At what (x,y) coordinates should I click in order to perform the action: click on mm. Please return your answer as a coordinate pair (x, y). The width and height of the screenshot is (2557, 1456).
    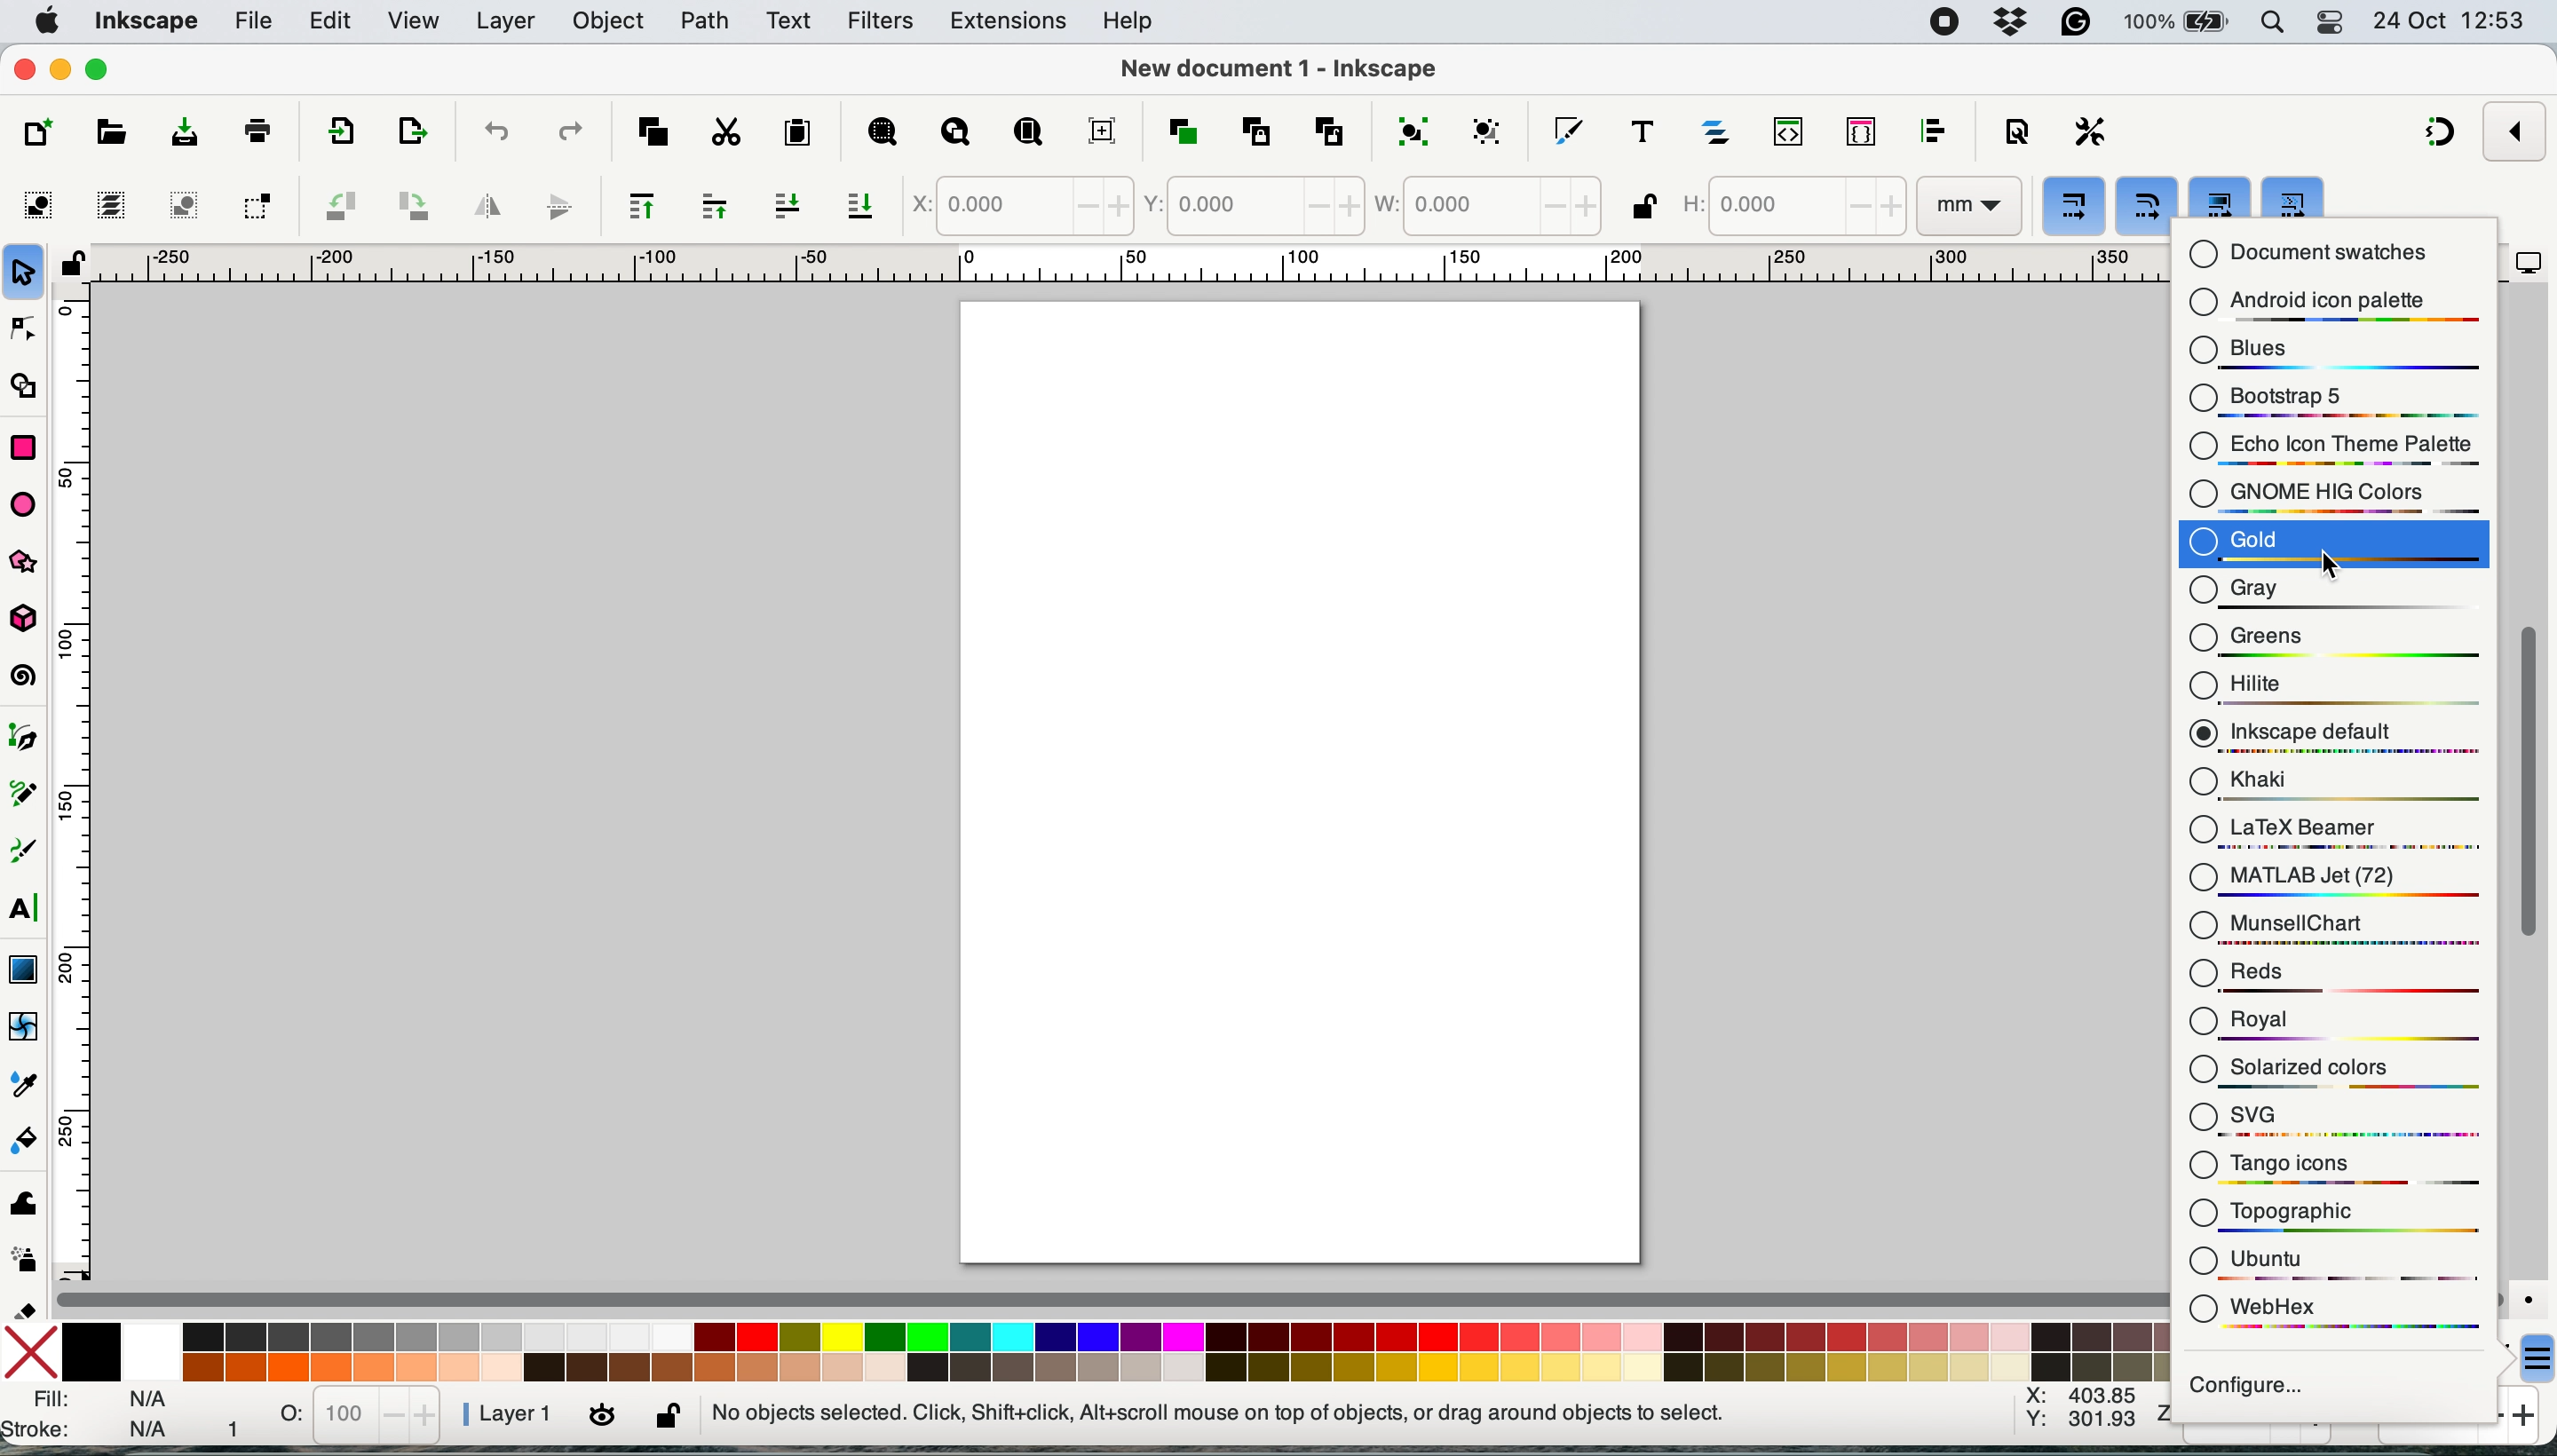
    Looking at the image, I should click on (1969, 206).